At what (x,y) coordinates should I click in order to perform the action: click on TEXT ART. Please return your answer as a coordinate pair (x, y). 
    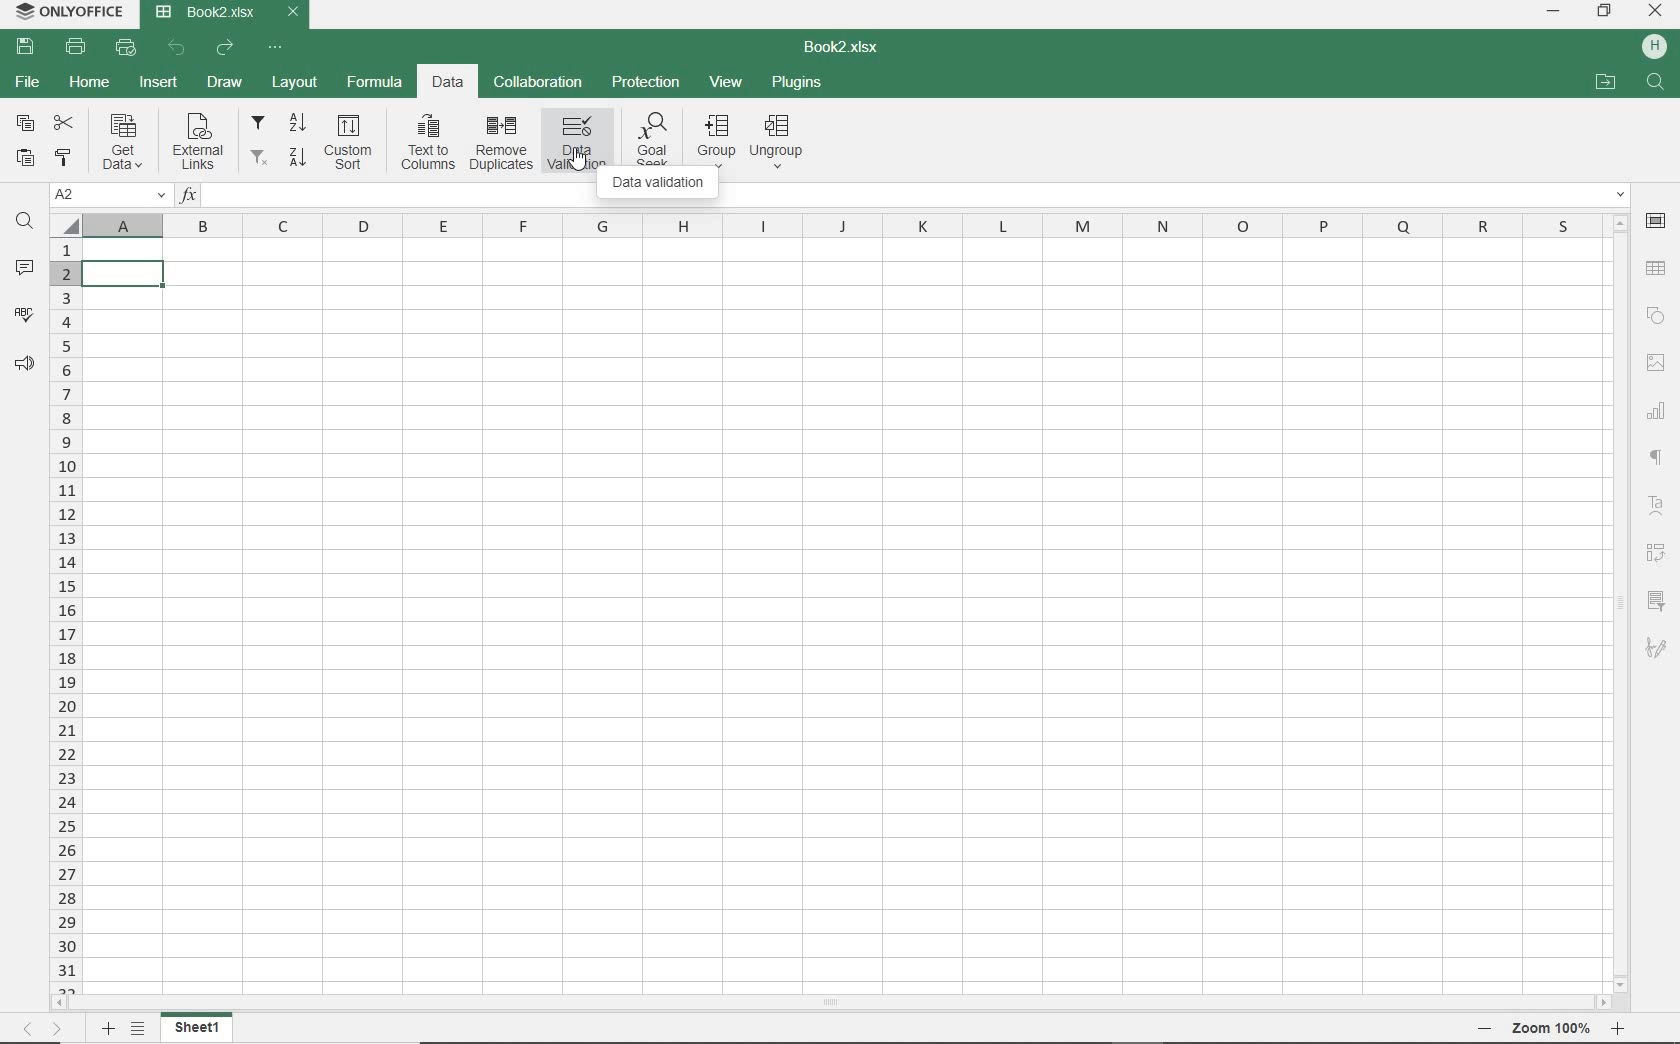
    Looking at the image, I should click on (1657, 507).